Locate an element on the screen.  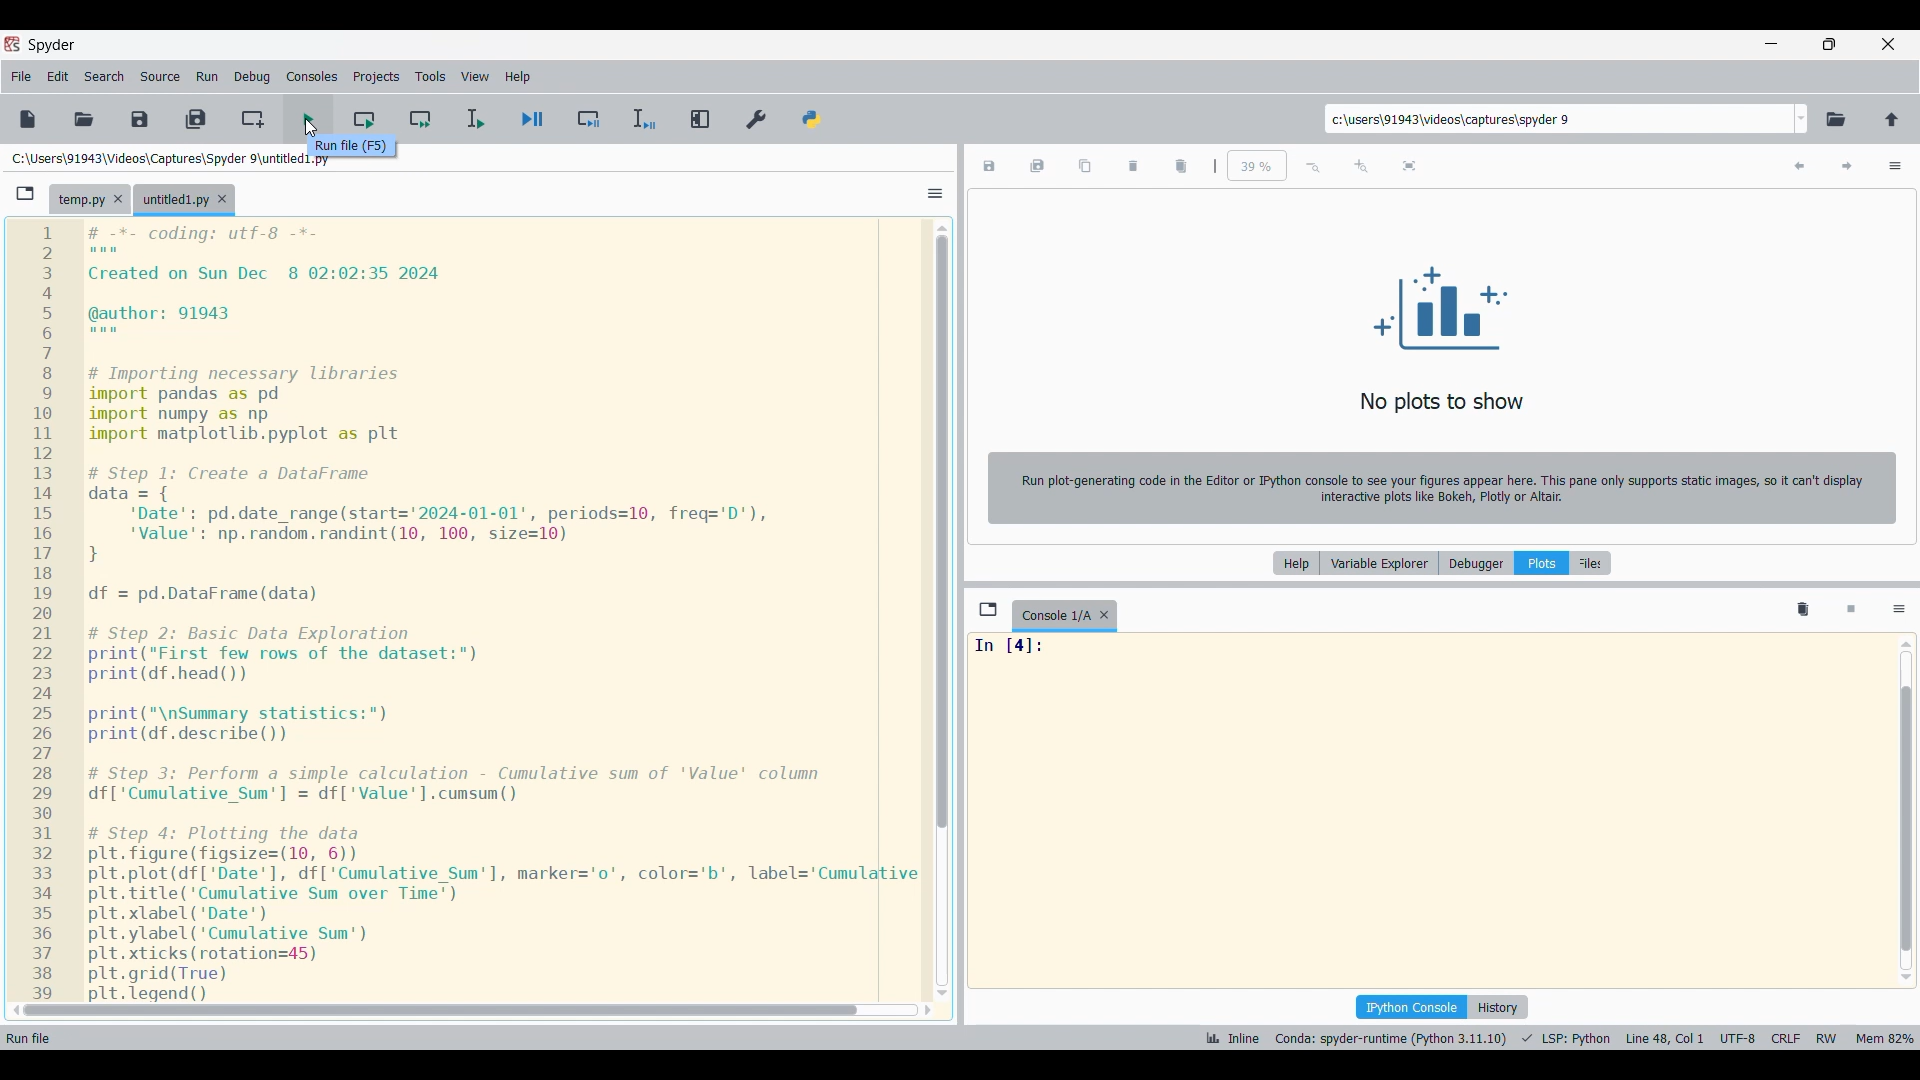
Delete current plot is located at coordinates (1133, 166).